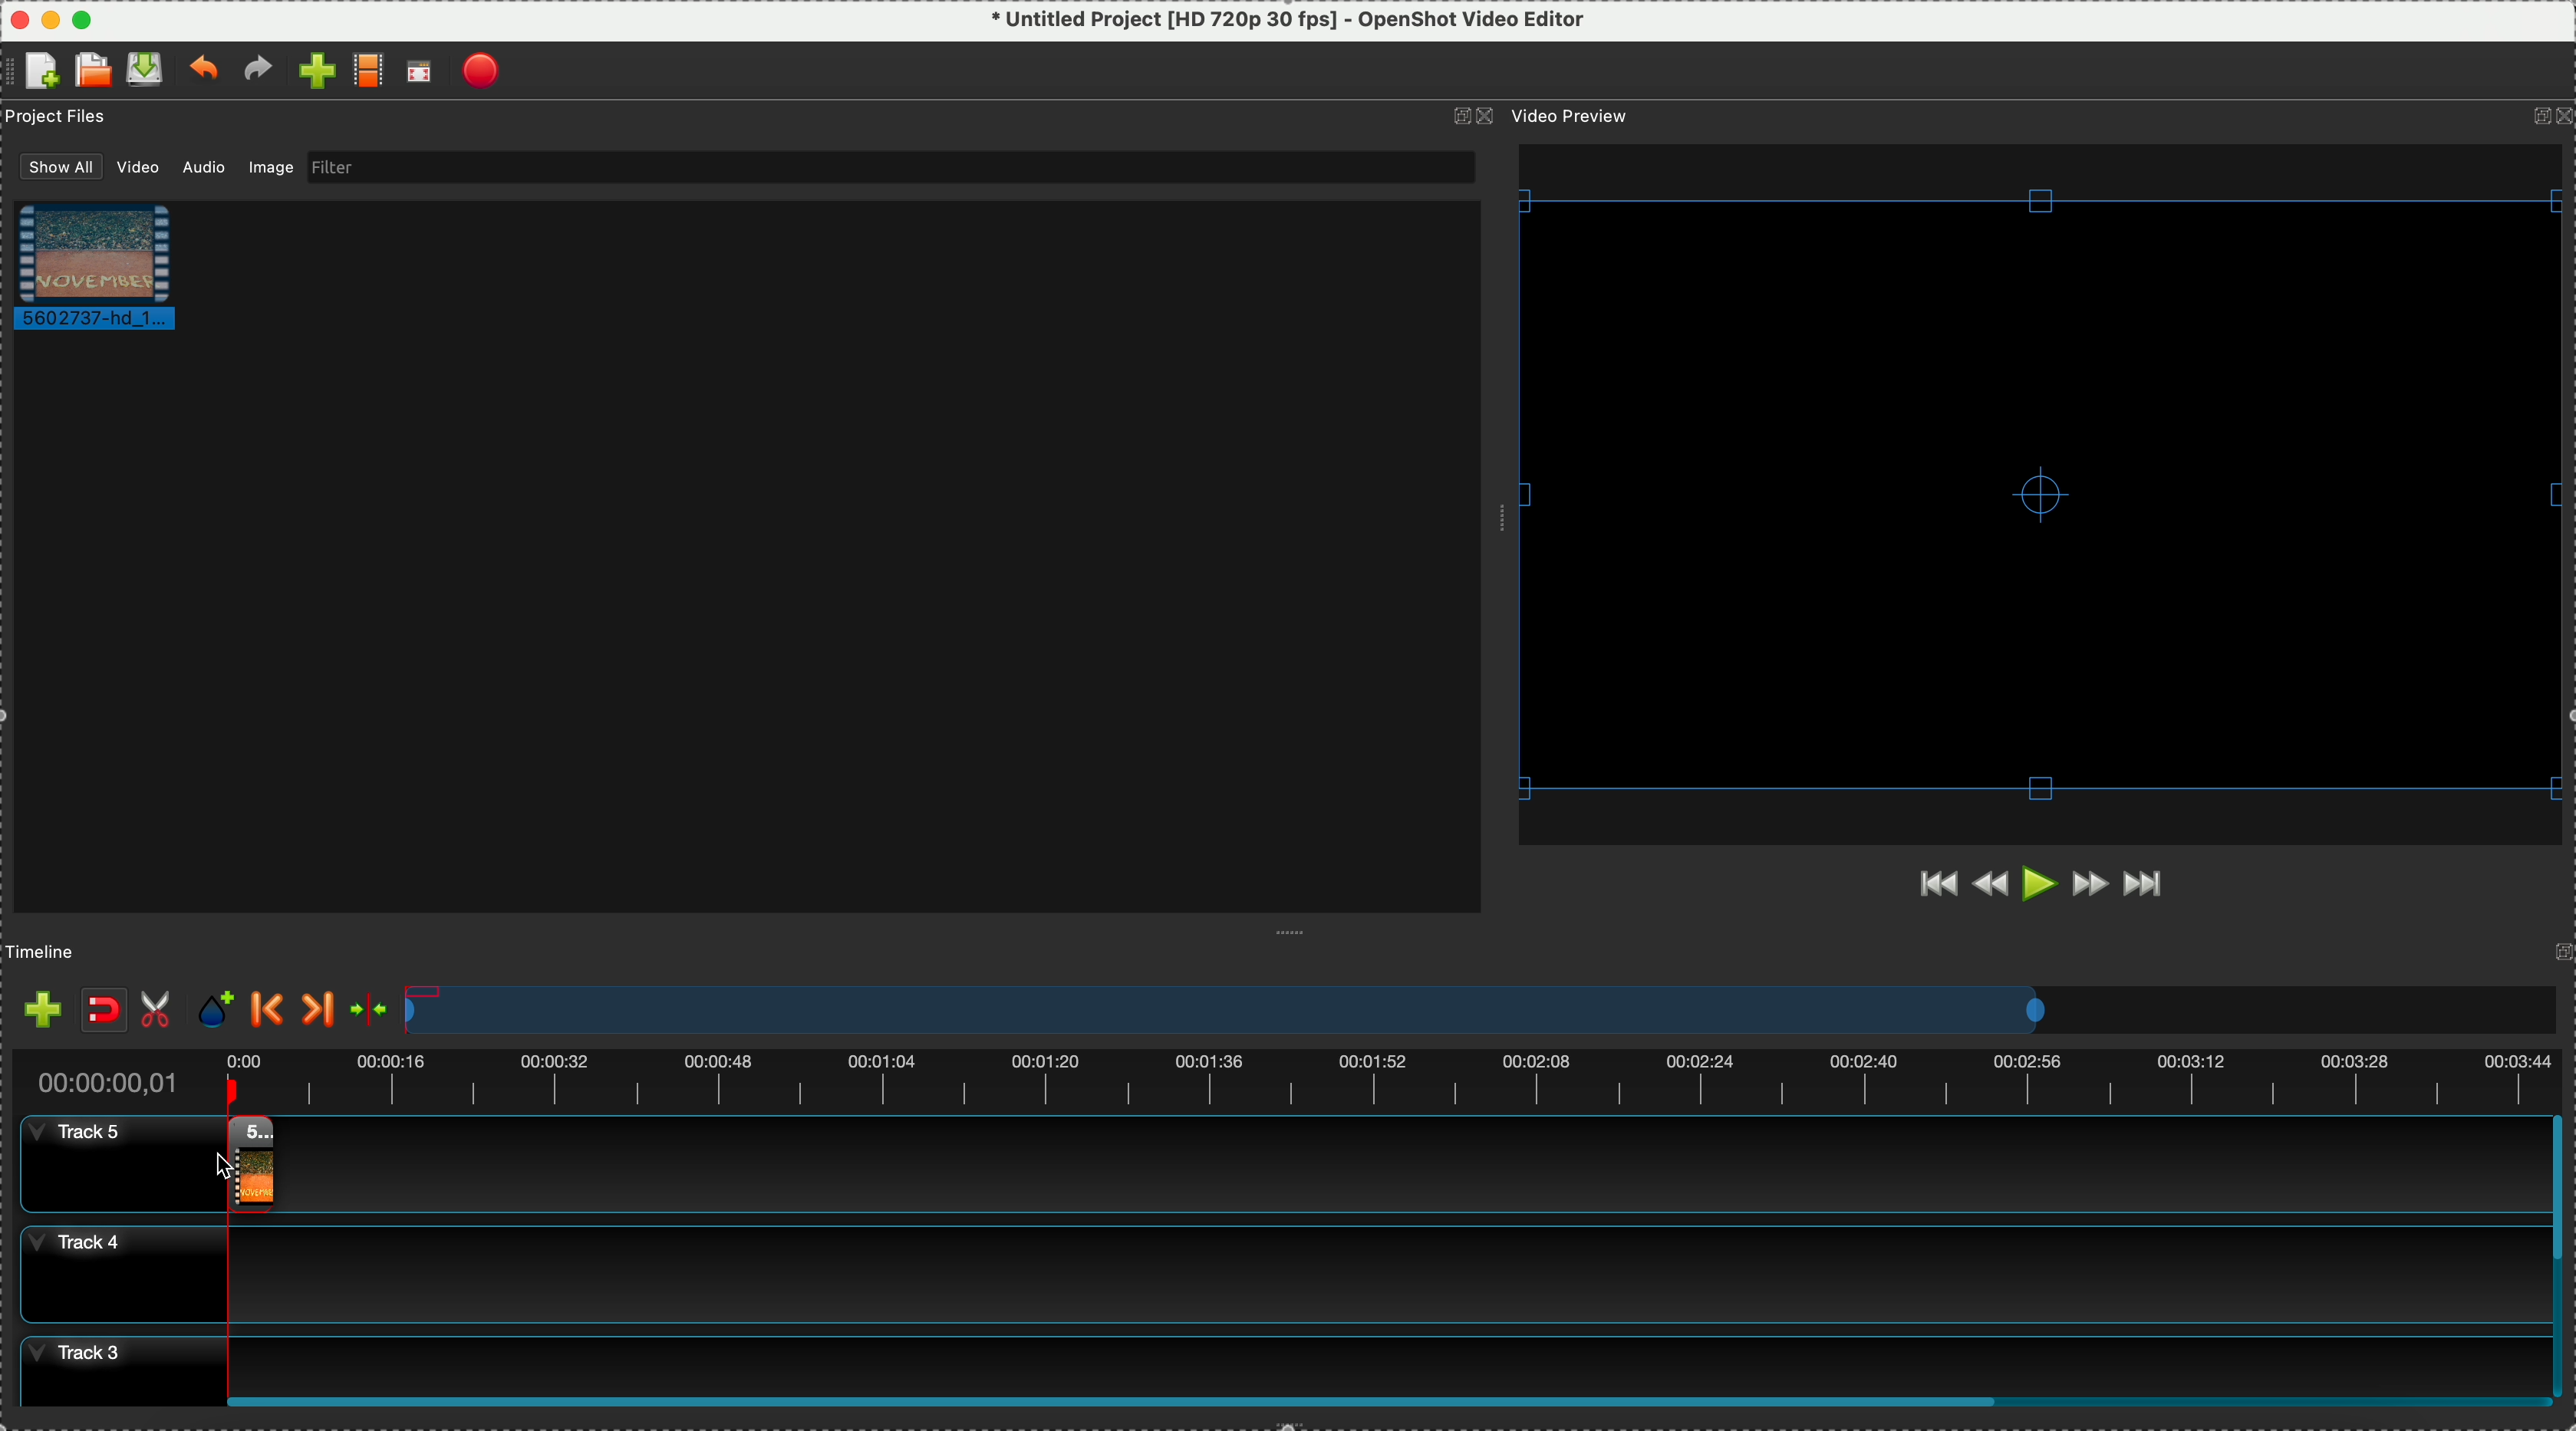  I want to click on next marker, so click(320, 1009).